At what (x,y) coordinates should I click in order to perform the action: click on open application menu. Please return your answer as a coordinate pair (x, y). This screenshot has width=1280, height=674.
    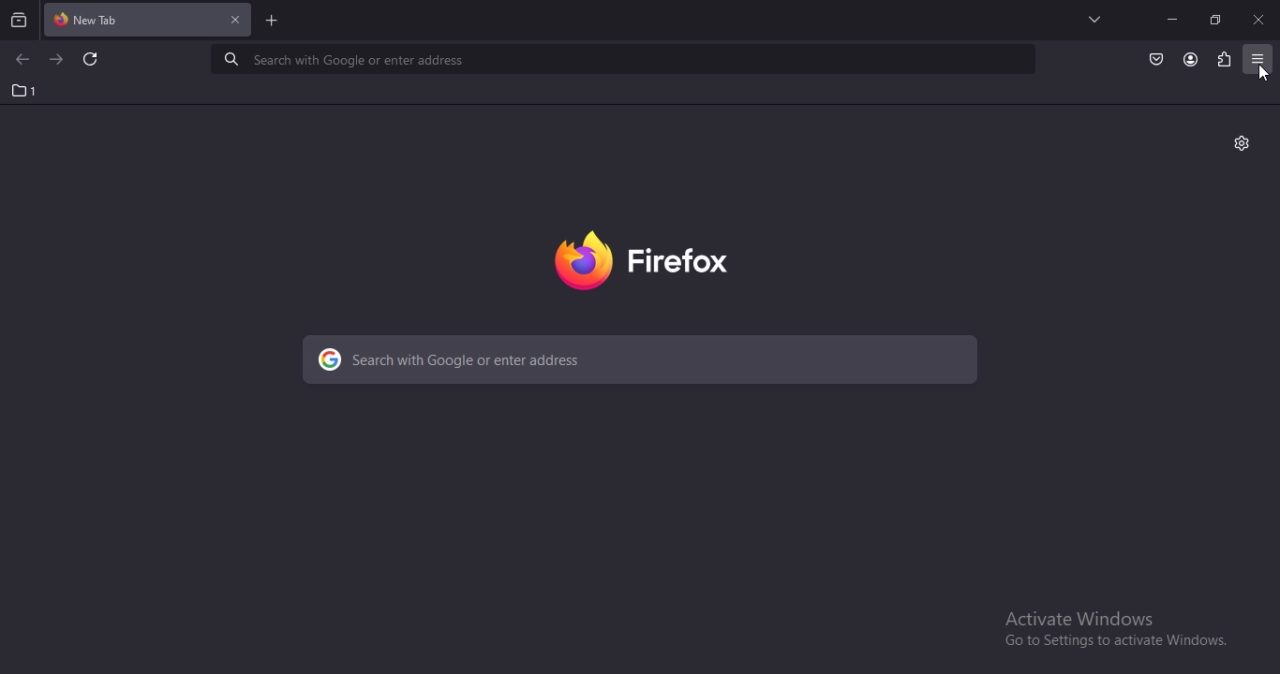
    Looking at the image, I should click on (1258, 58).